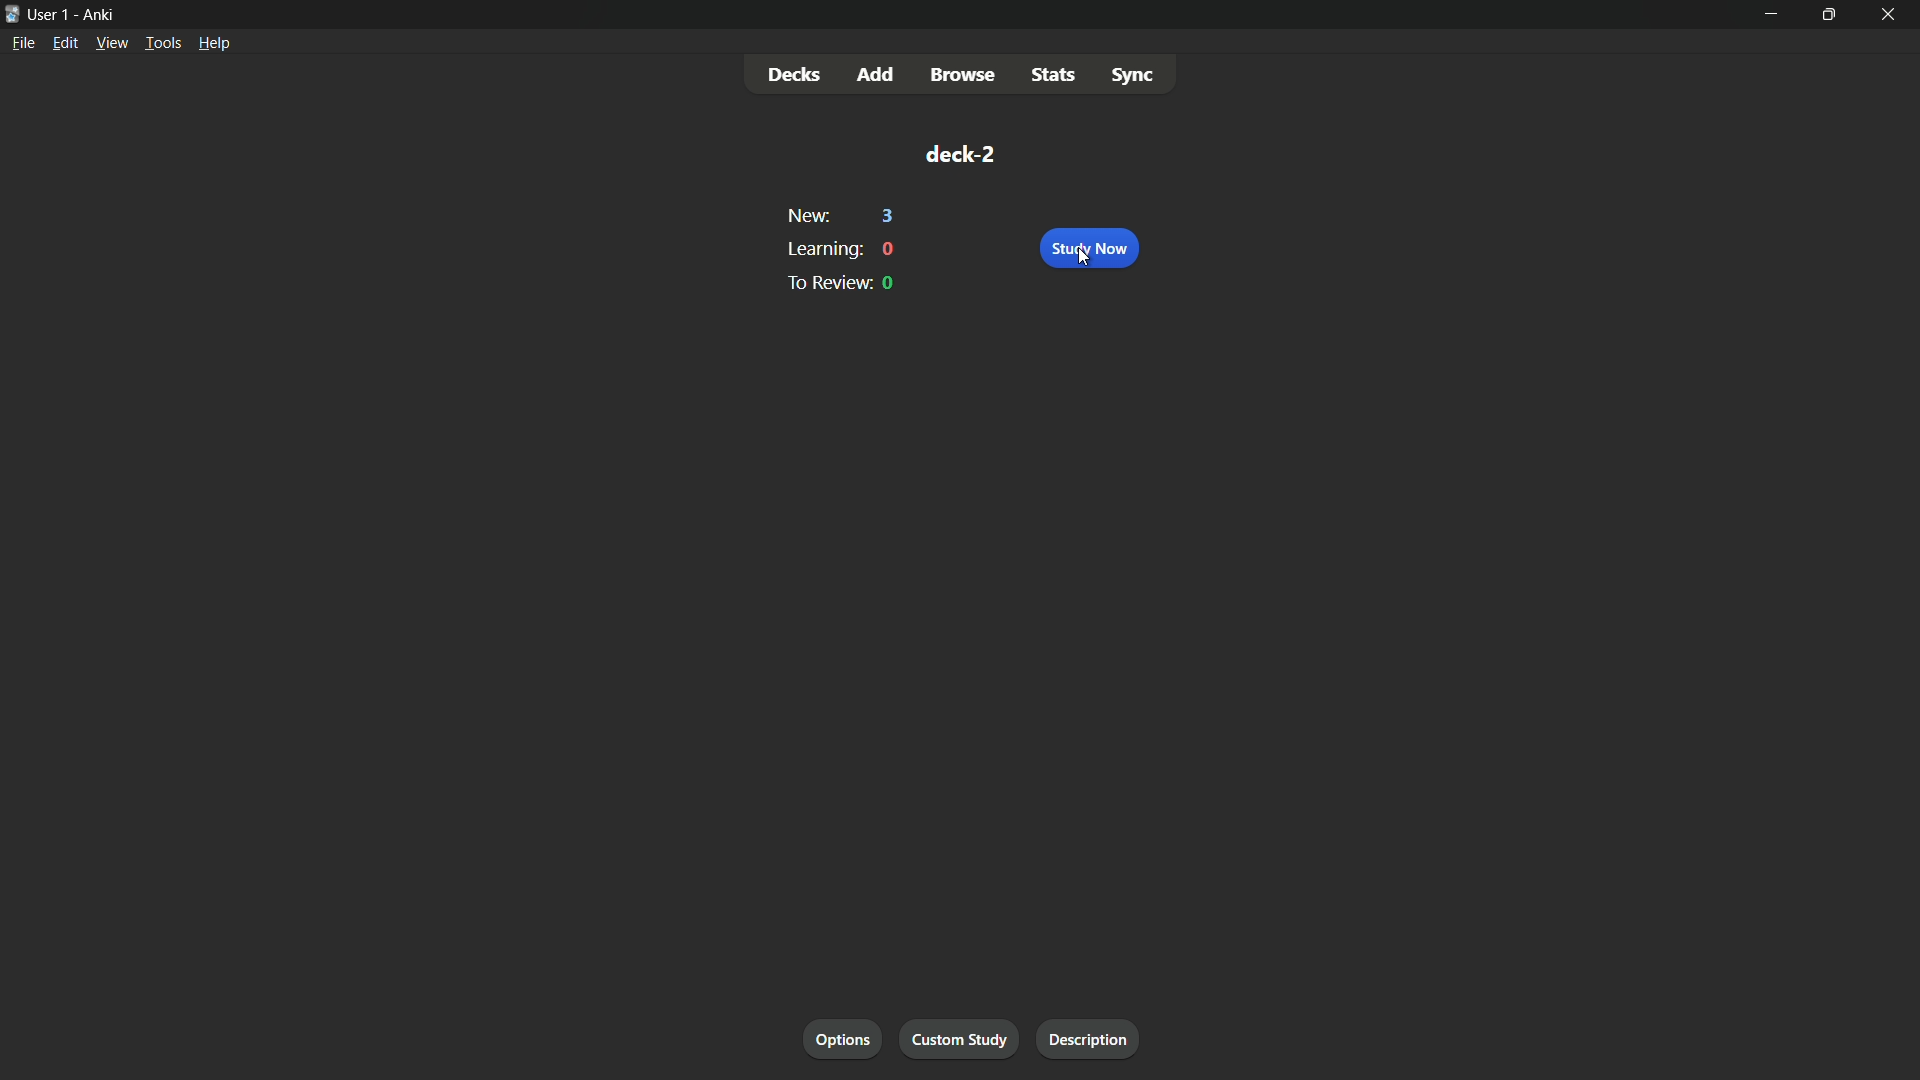  I want to click on app name, so click(100, 16).